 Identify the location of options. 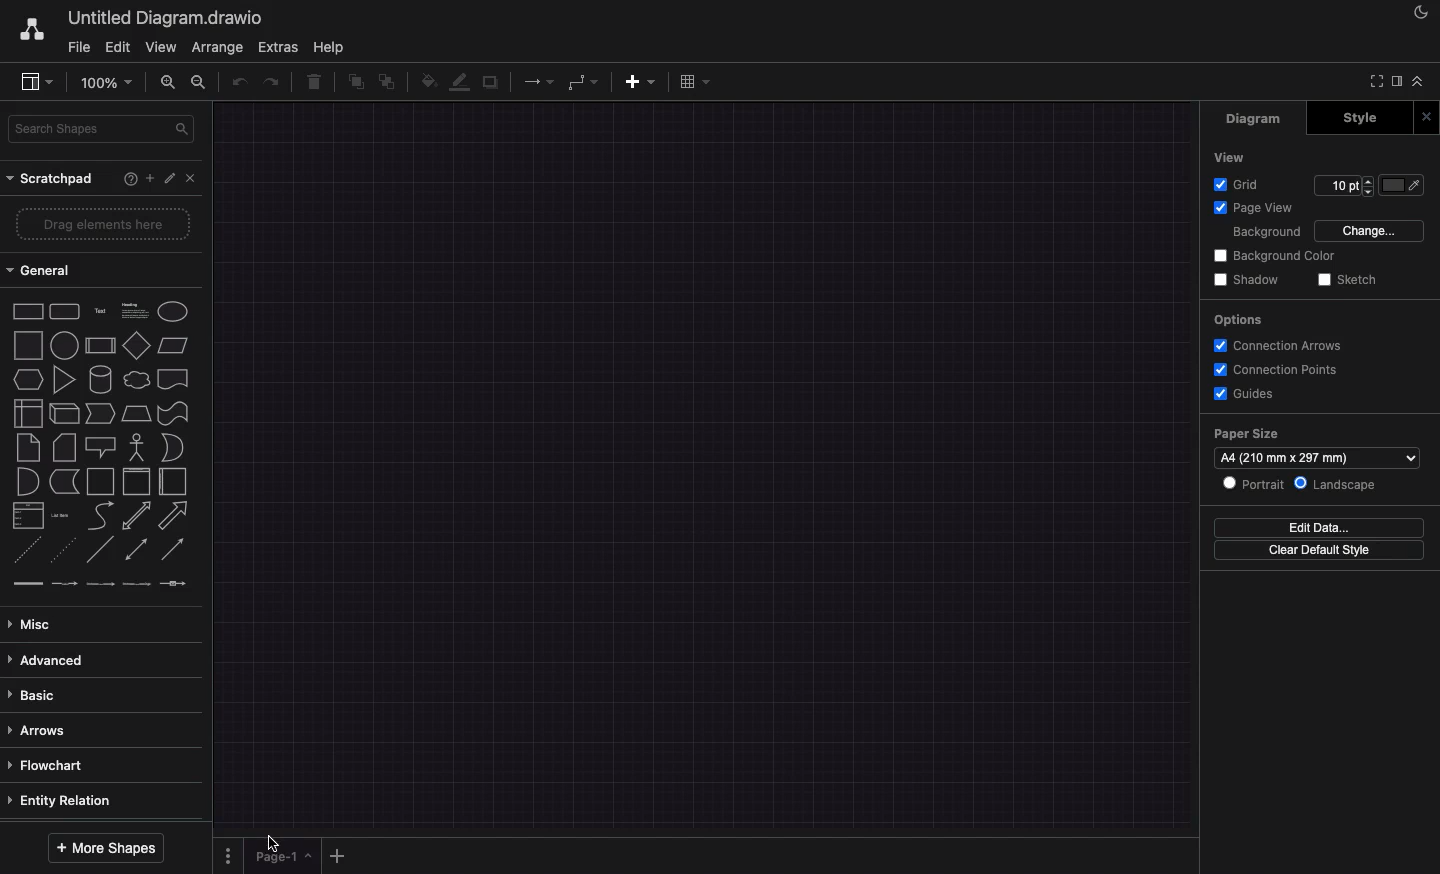
(1236, 320).